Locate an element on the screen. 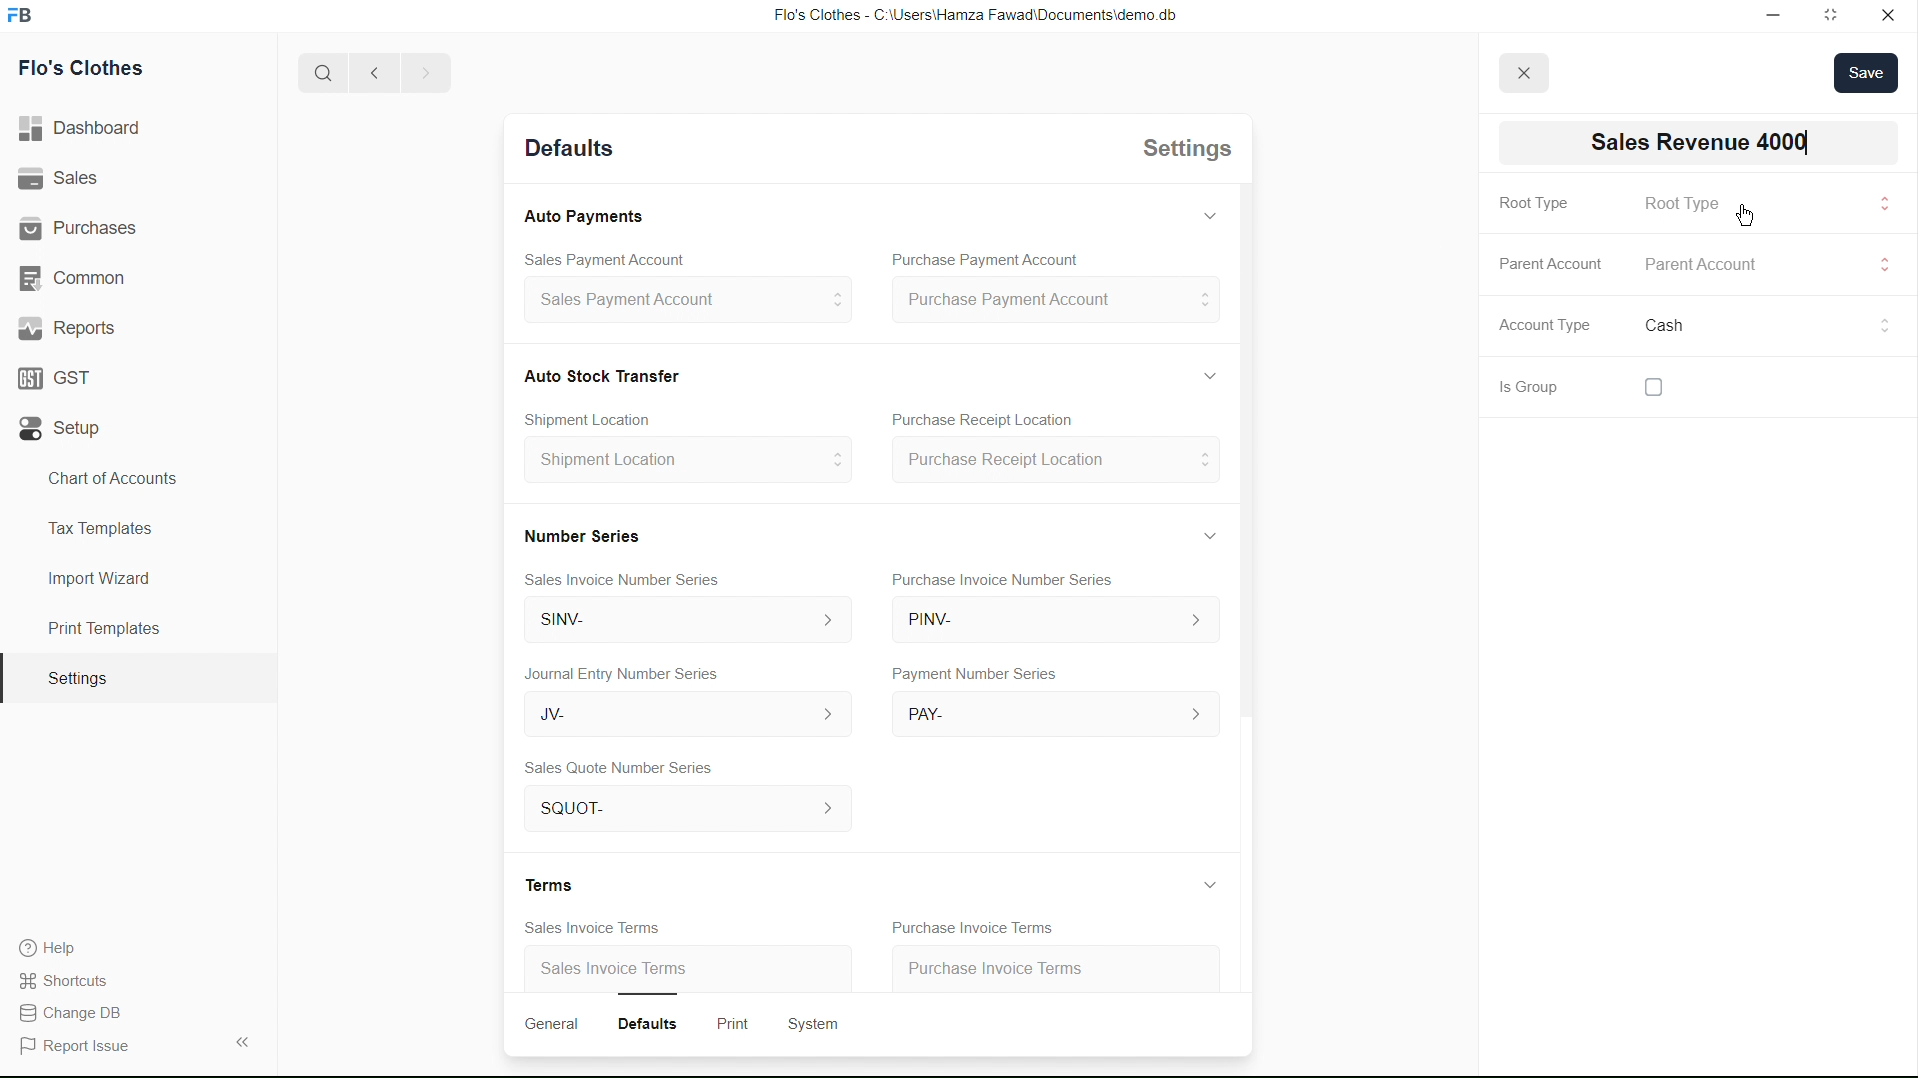 This screenshot has width=1918, height=1078. Parent Account is located at coordinates (1718, 266).